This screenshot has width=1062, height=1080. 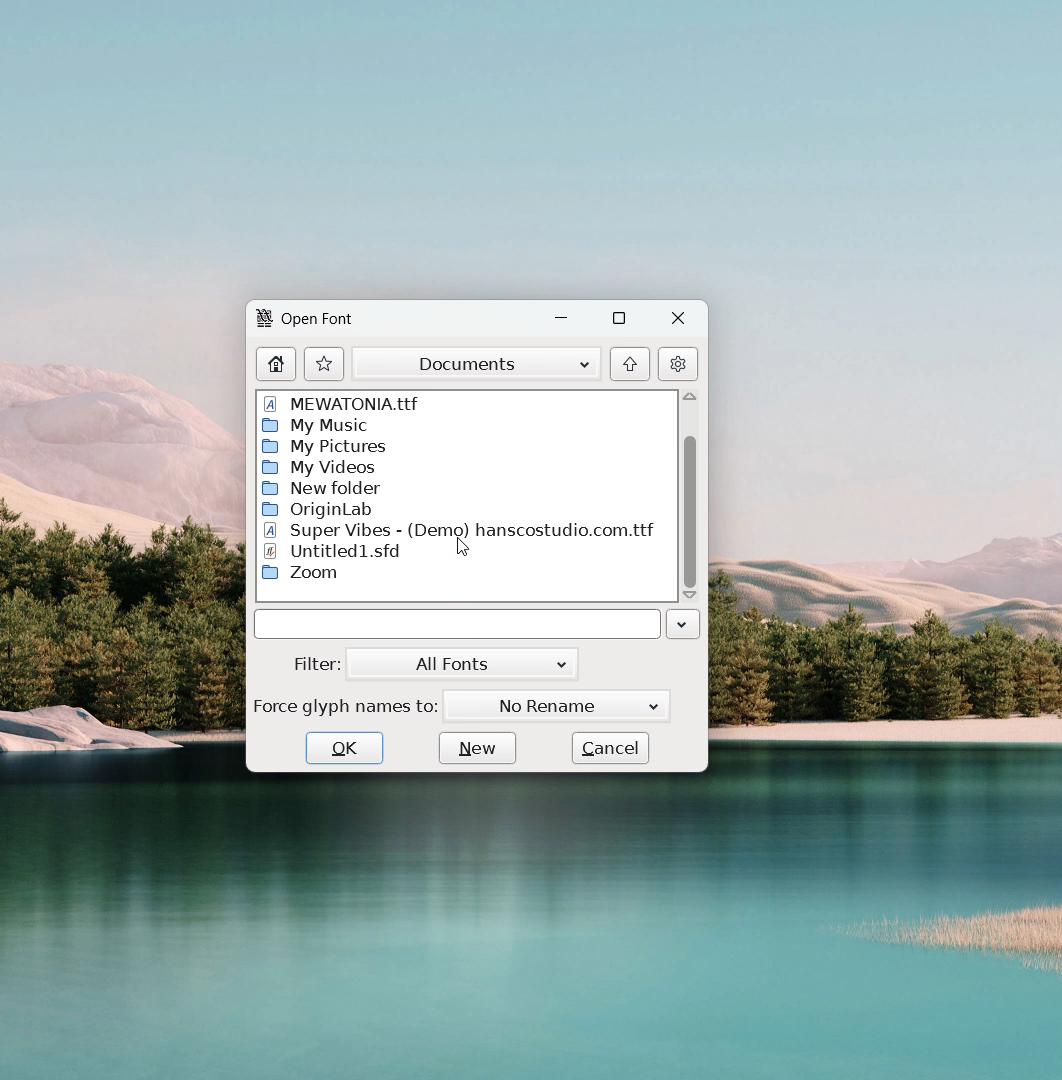 What do you see at coordinates (304, 579) in the screenshot?
I see `Zoom` at bounding box center [304, 579].